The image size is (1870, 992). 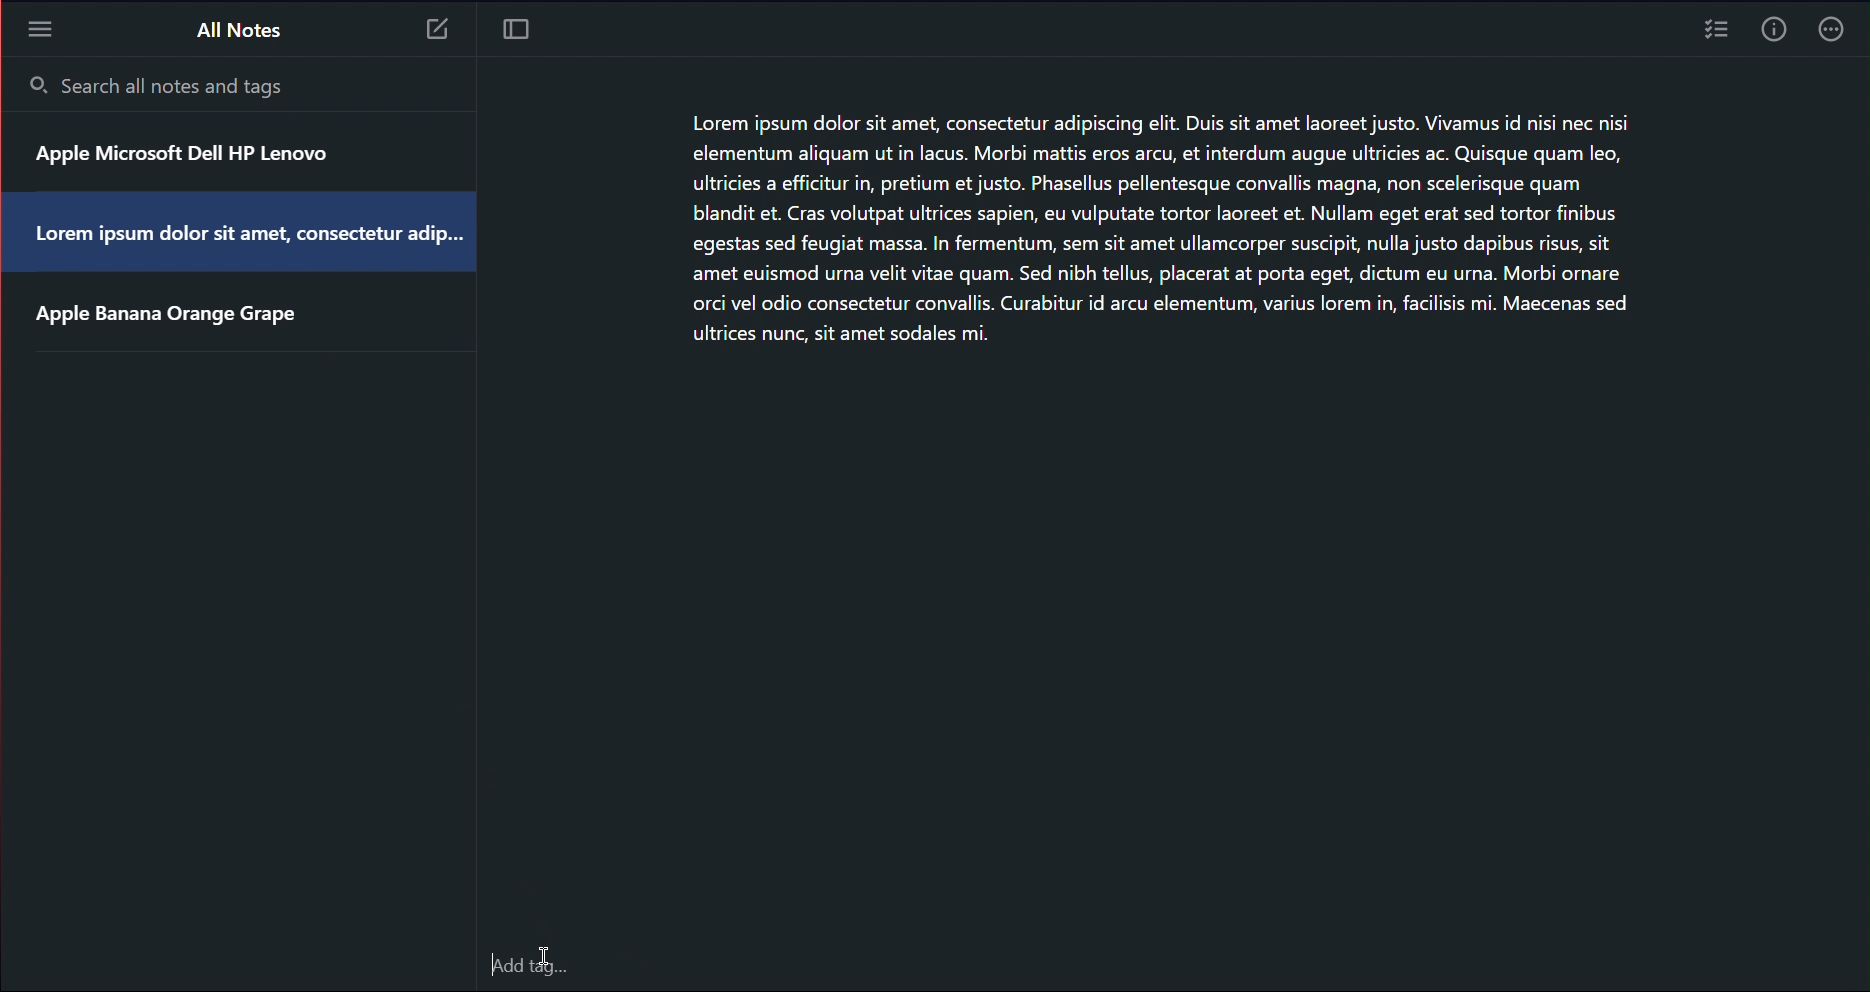 I want to click on add Tags, so click(x=547, y=967).